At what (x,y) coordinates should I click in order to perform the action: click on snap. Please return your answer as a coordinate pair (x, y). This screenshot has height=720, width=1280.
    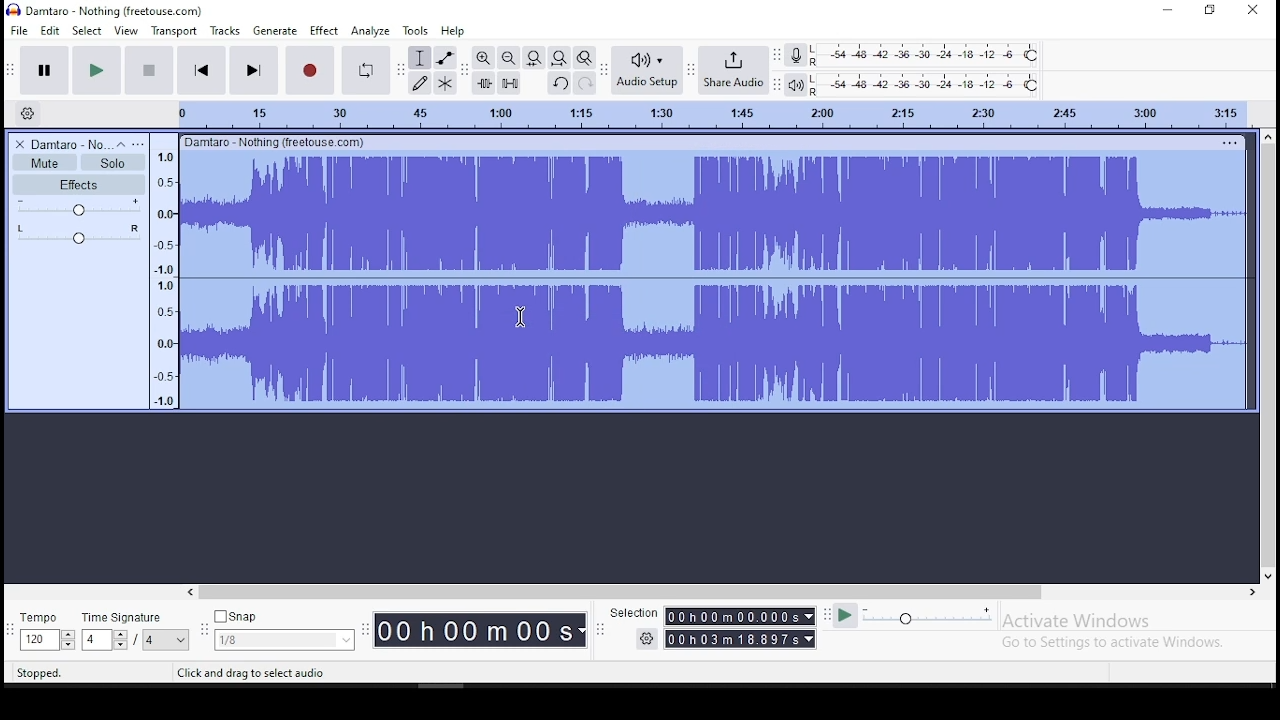
    Looking at the image, I should click on (284, 641).